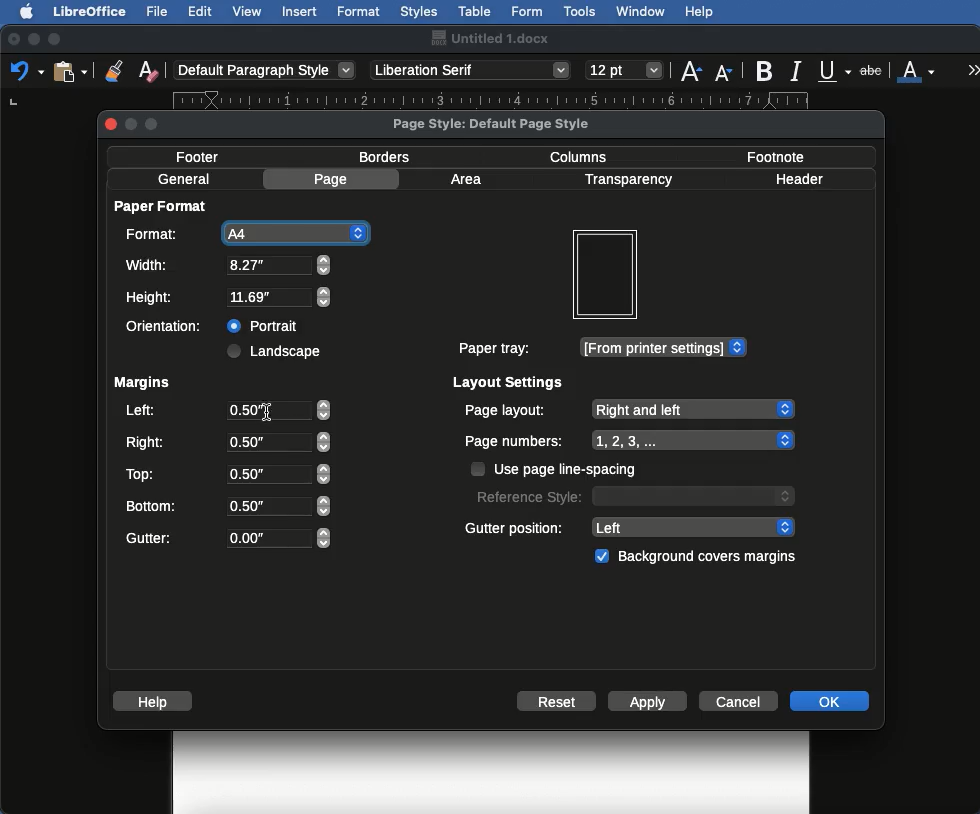 This screenshot has height=814, width=980. What do you see at coordinates (836, 70) in the screenshot?
I see `Underline` at bounding box center [836, 70].